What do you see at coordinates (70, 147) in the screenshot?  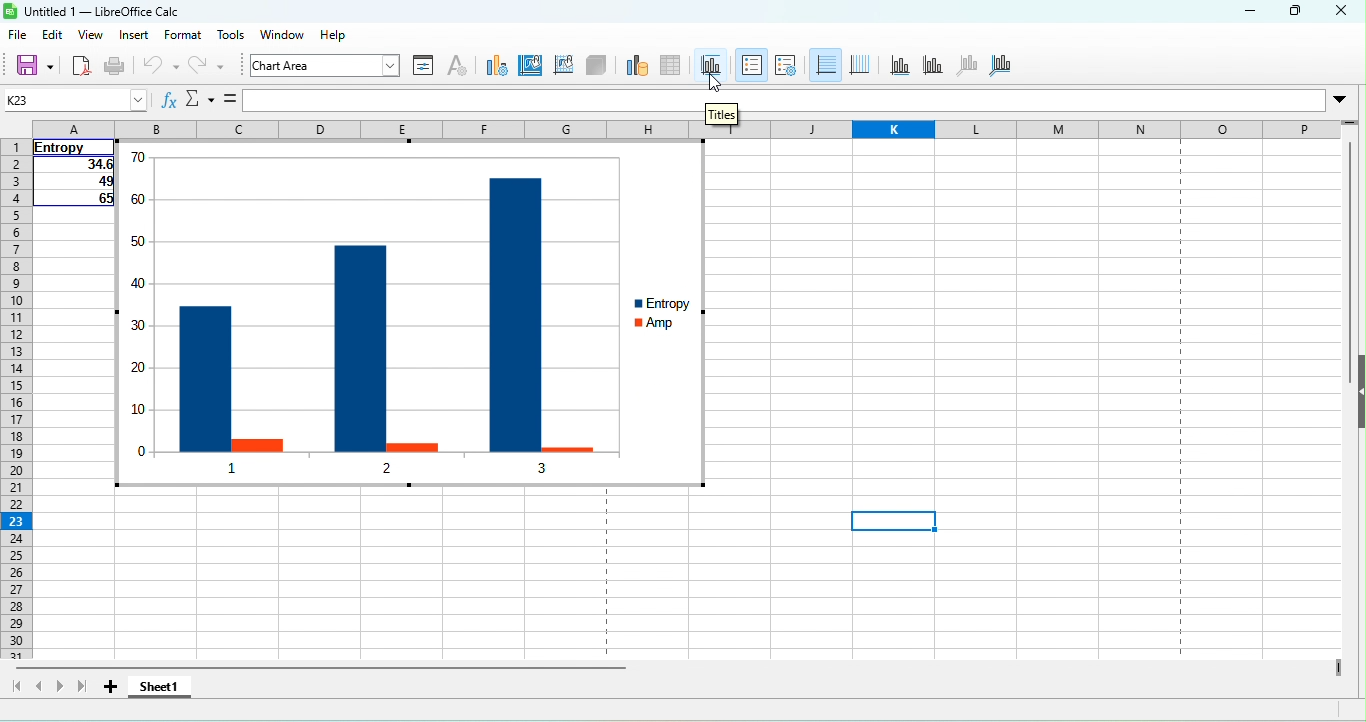 I see `entropy` at bounding box center [70, 147].